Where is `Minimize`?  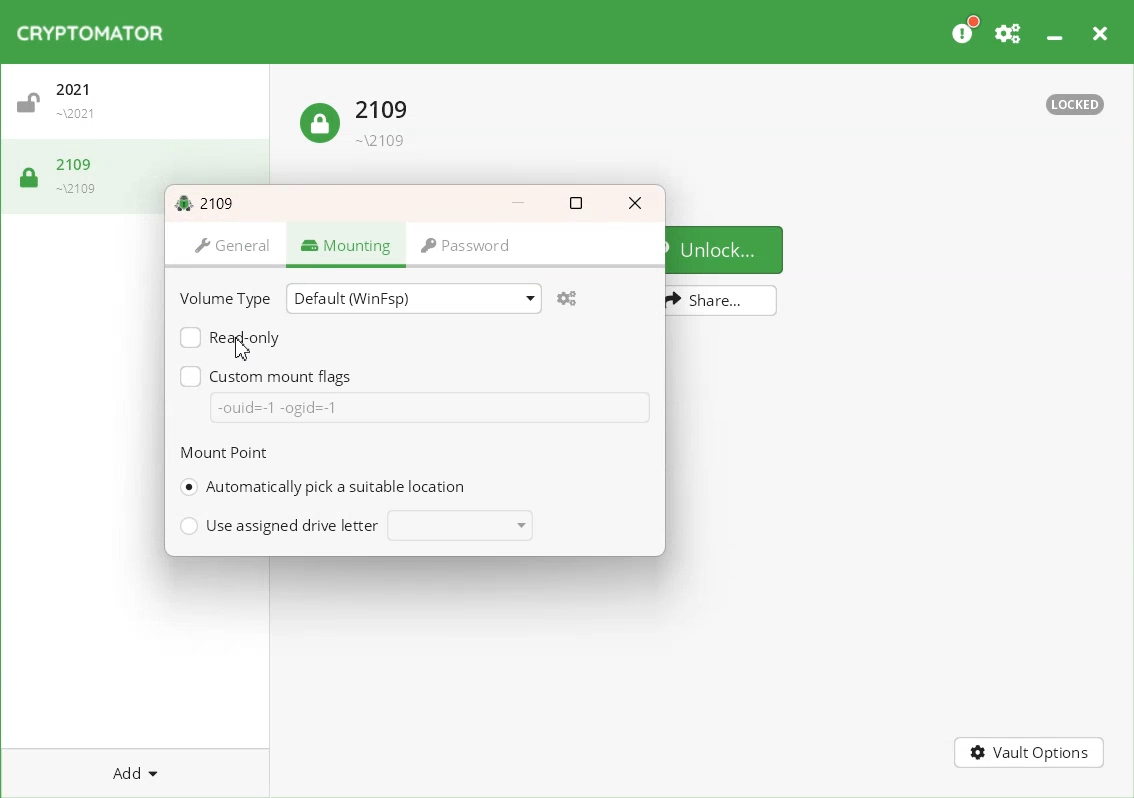 Minimize is located at coordinates (519, 202).